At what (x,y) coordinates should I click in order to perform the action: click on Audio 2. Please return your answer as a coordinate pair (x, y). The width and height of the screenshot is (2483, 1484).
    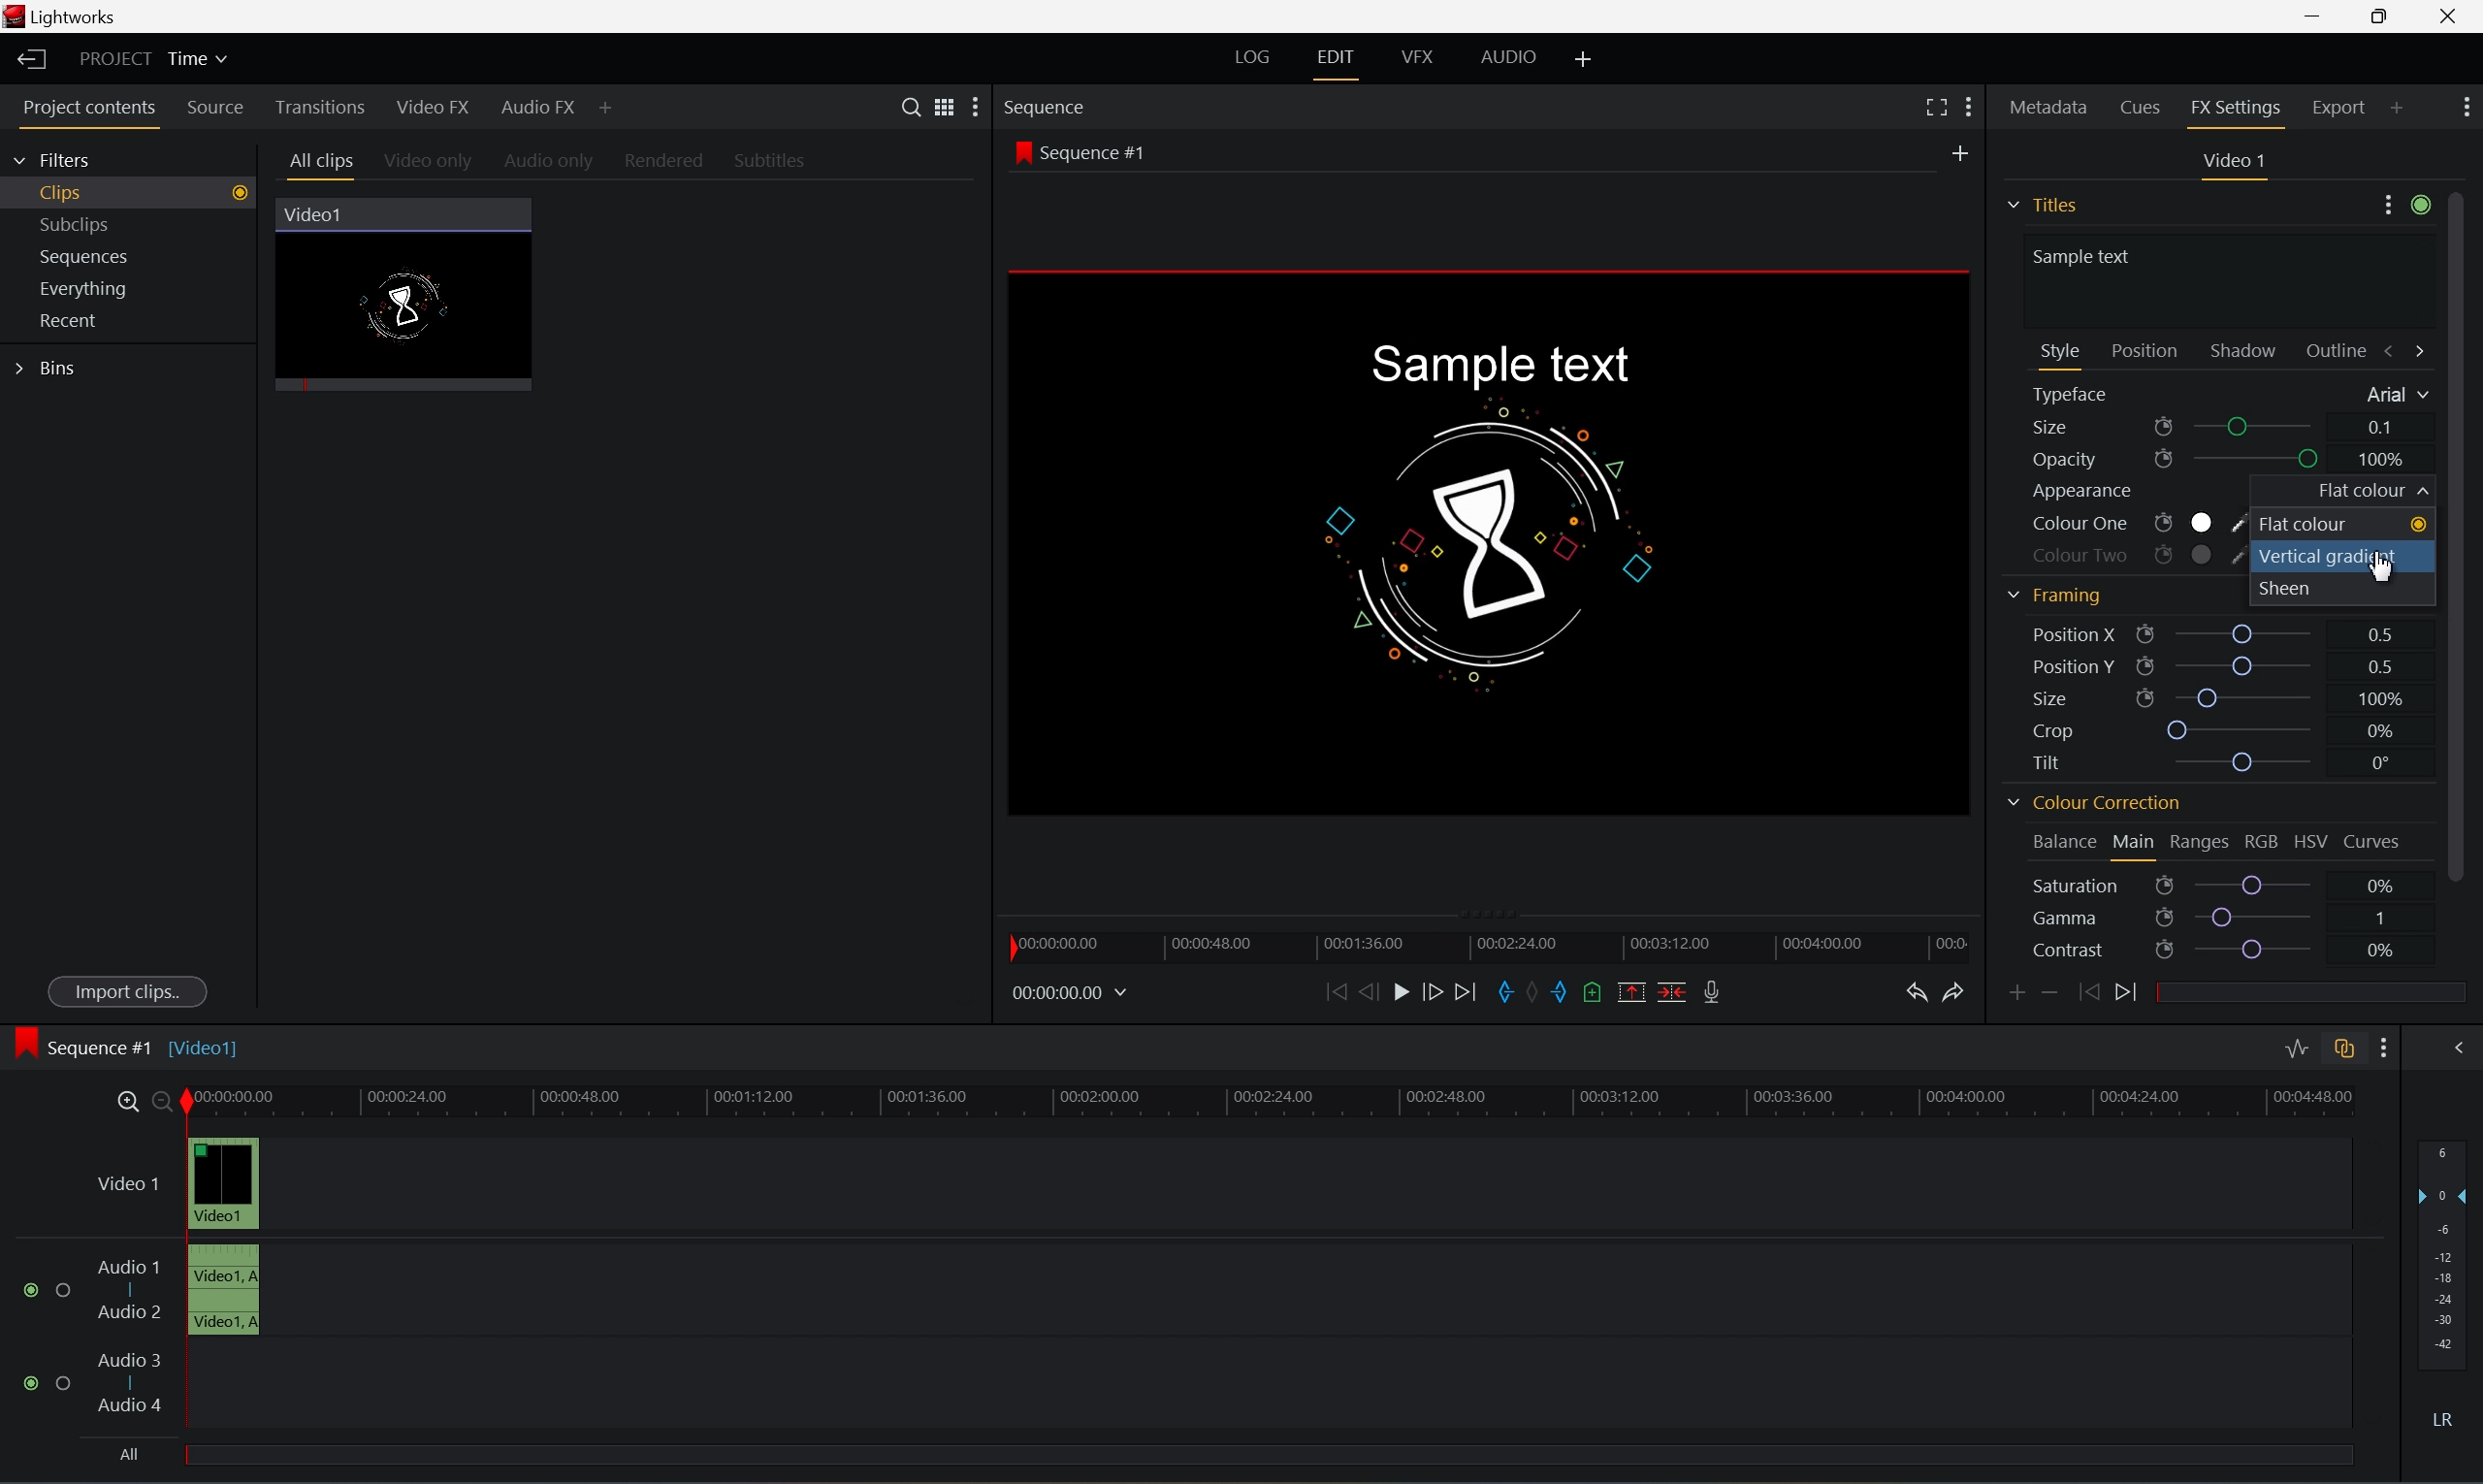
    Looking at the image, I should click on (131, 1315).